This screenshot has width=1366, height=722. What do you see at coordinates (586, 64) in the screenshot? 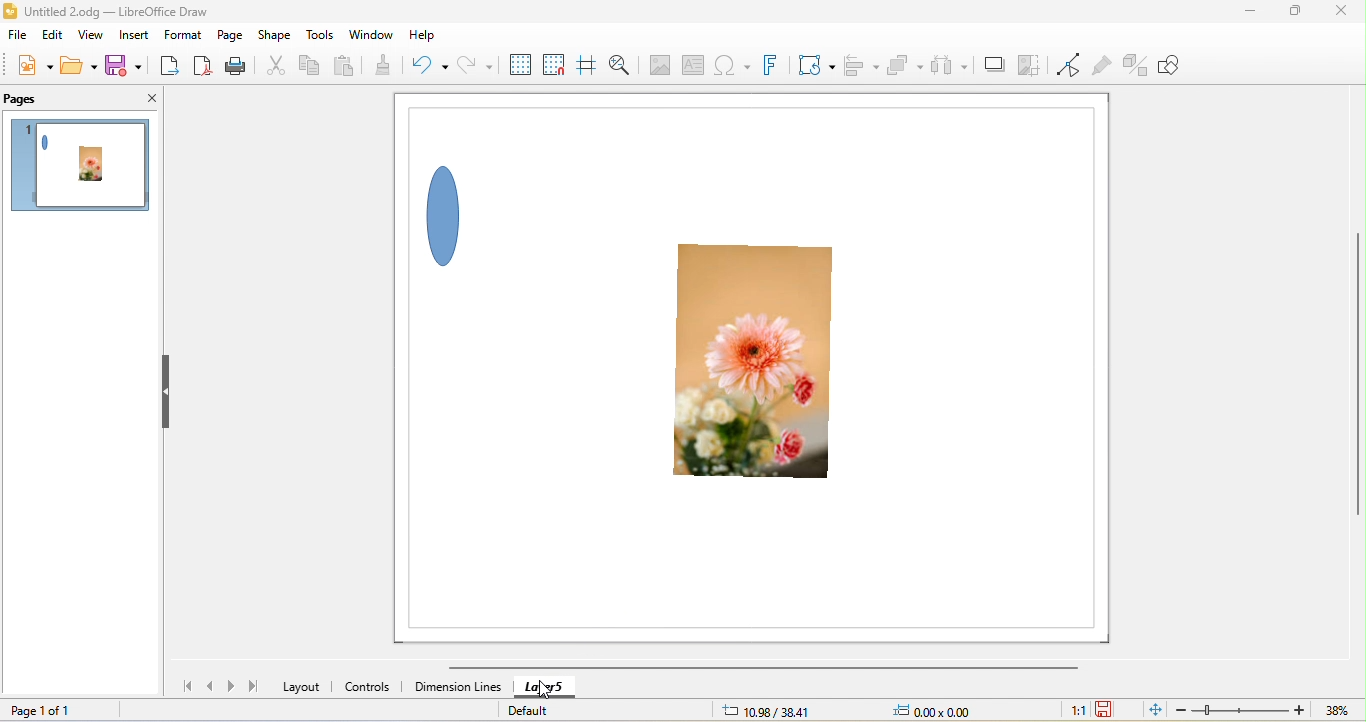
I see `helpline while moving` at bounding box center [586, 64].